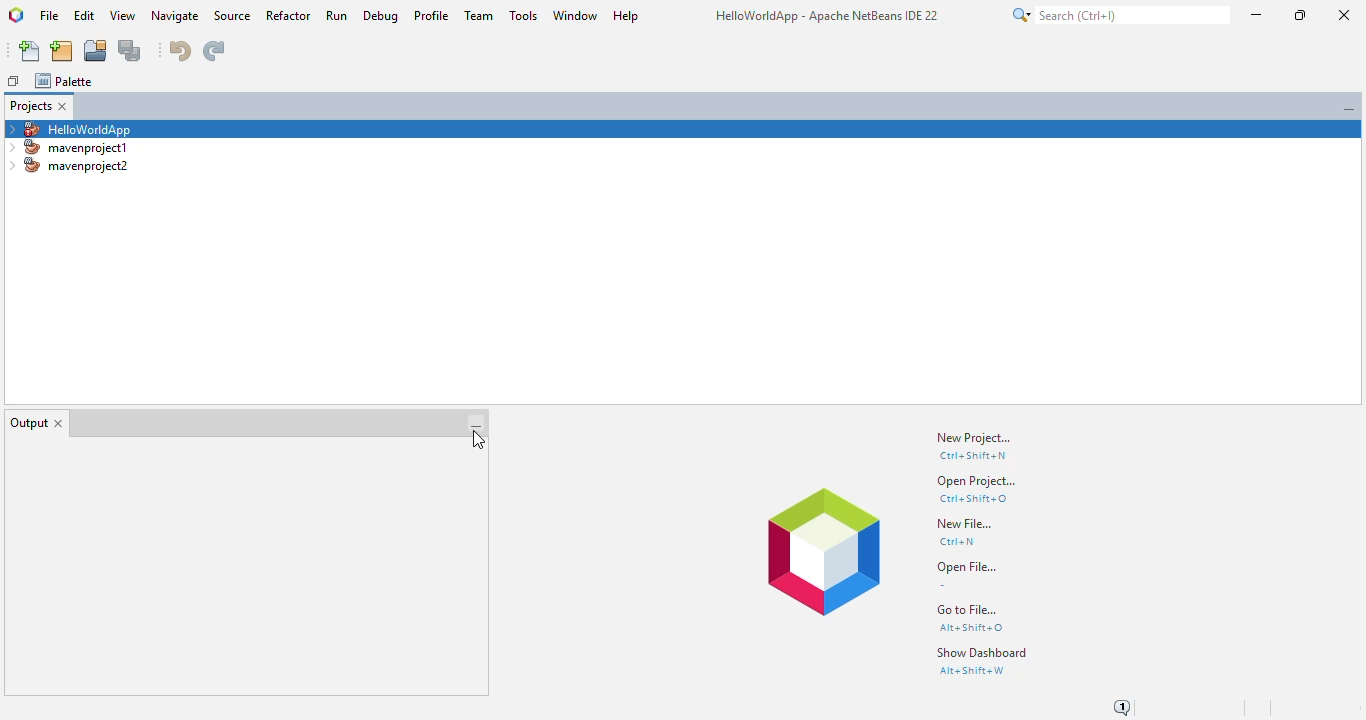 This screenshot has height=720, width=1366. What do you see at coordinates (823, 551) in the screenshot?
I see `logo` at bounding box center [823, 551].